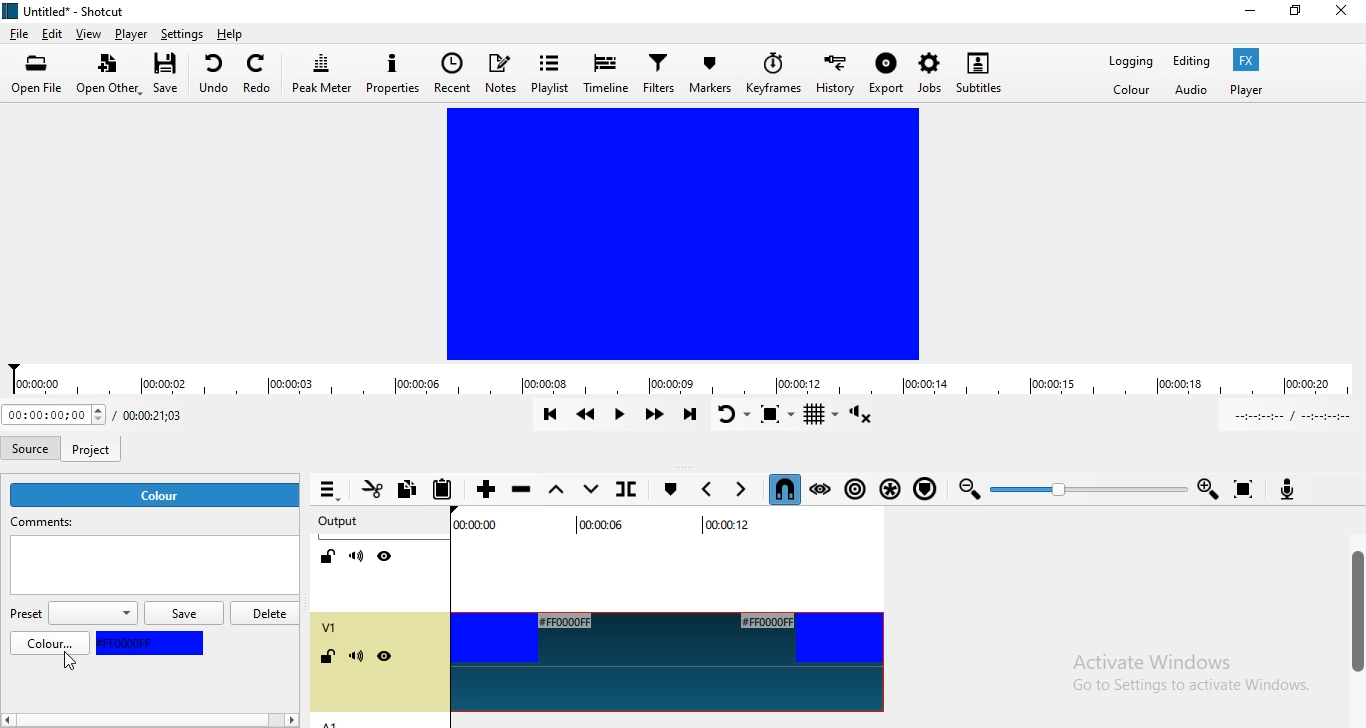 This screenshot has width=1366, height=728. I want to click on color, so click(51, 645).